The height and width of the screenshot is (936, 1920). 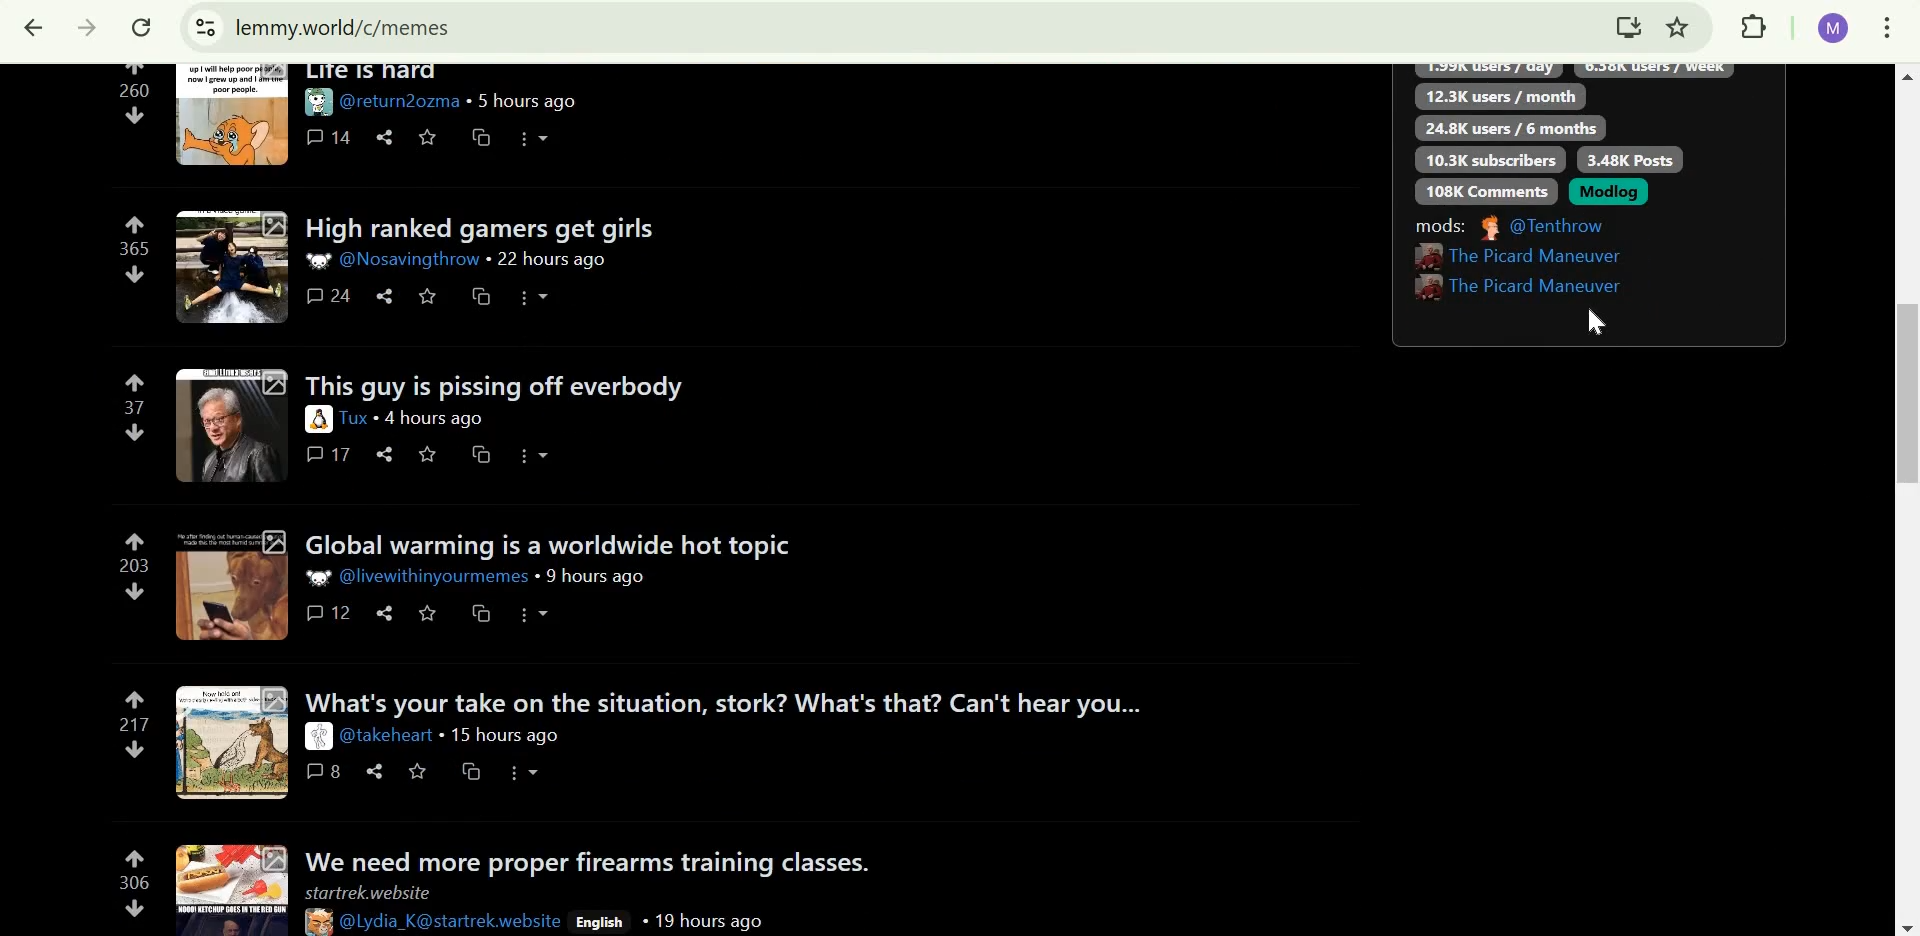 What do you see at coordinates (599, 858) in the screenshot?
I see `we need more proper firearms training classes. ` at bounding box center [599, 858].